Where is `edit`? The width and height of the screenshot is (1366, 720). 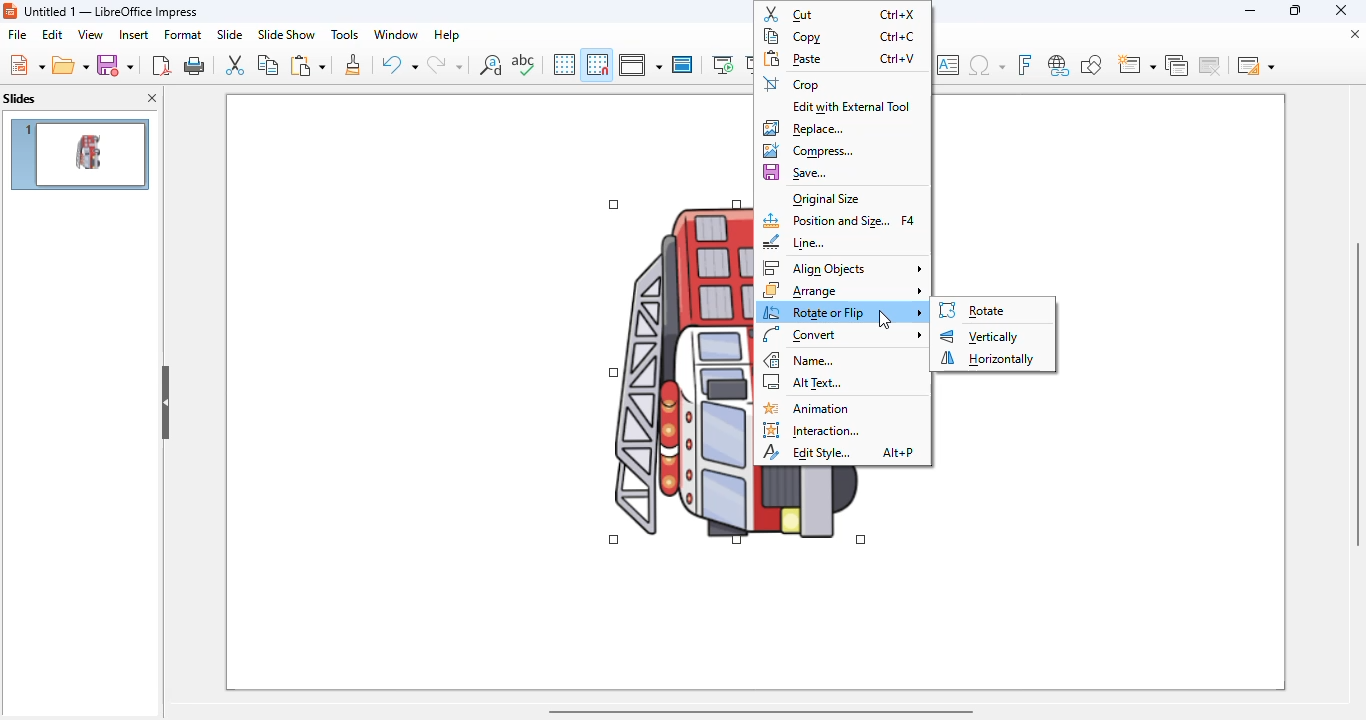 edit is located at coordinates (52, 34).